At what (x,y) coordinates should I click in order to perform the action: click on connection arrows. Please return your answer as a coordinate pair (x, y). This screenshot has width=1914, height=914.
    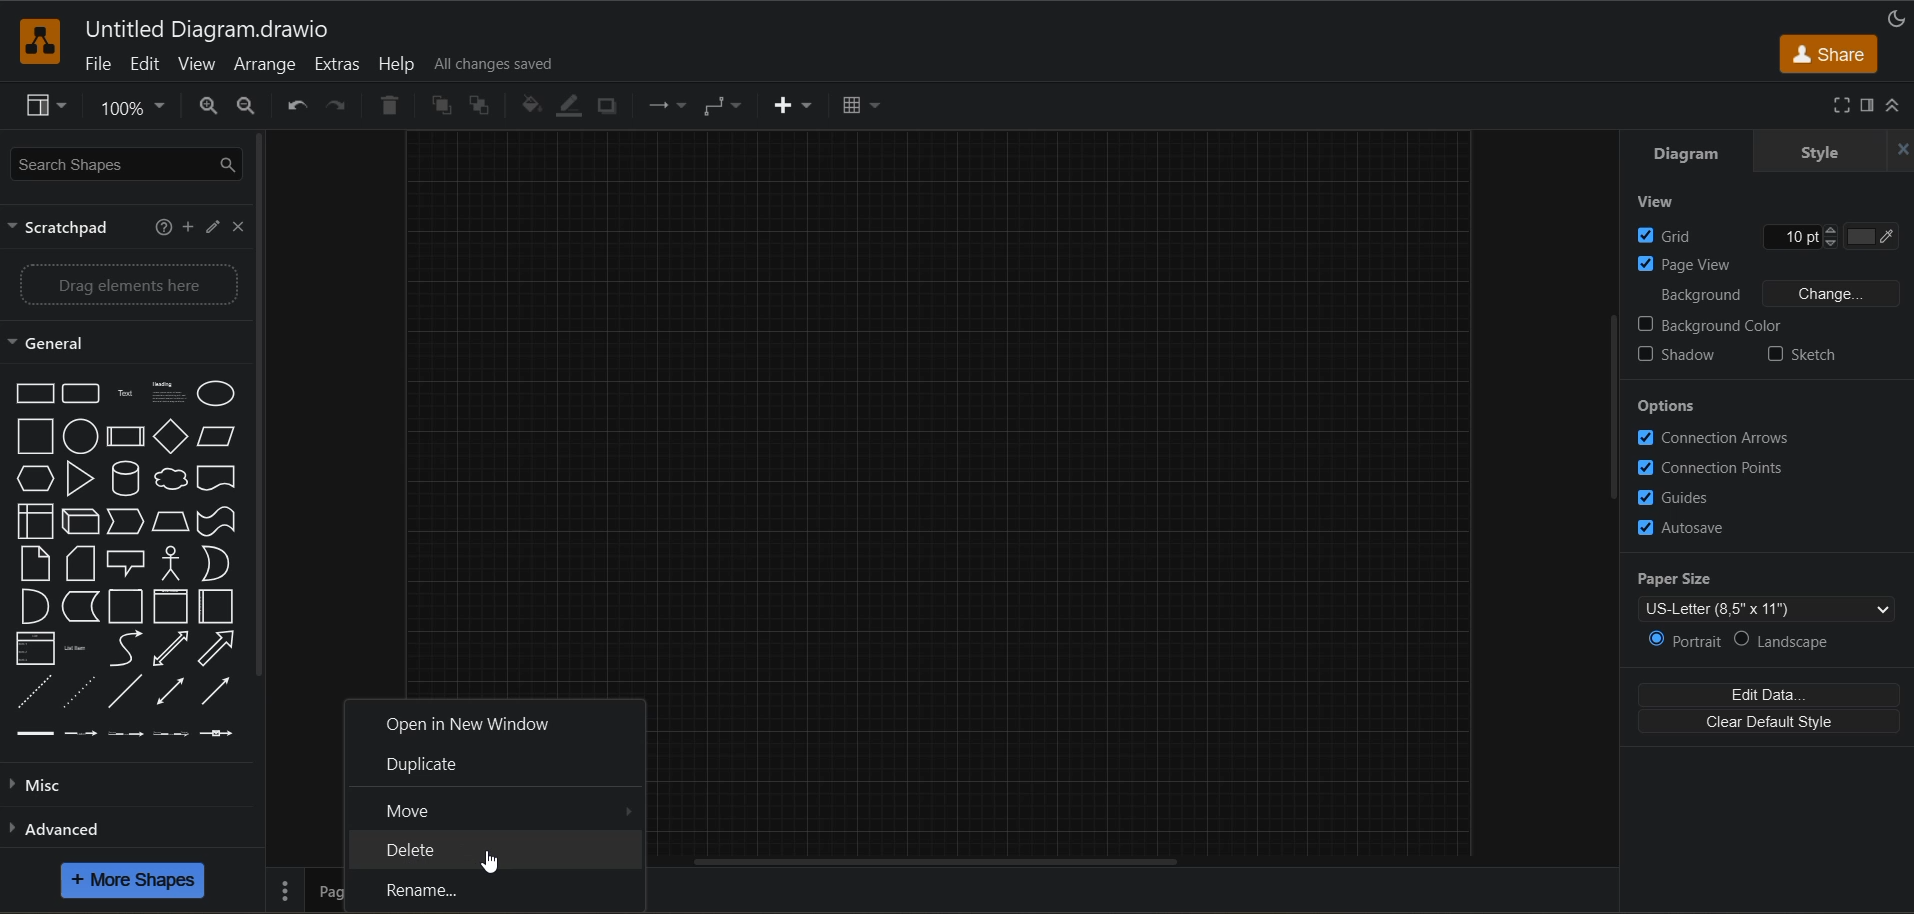
    Looking at the image, I should click on (1714, 441).